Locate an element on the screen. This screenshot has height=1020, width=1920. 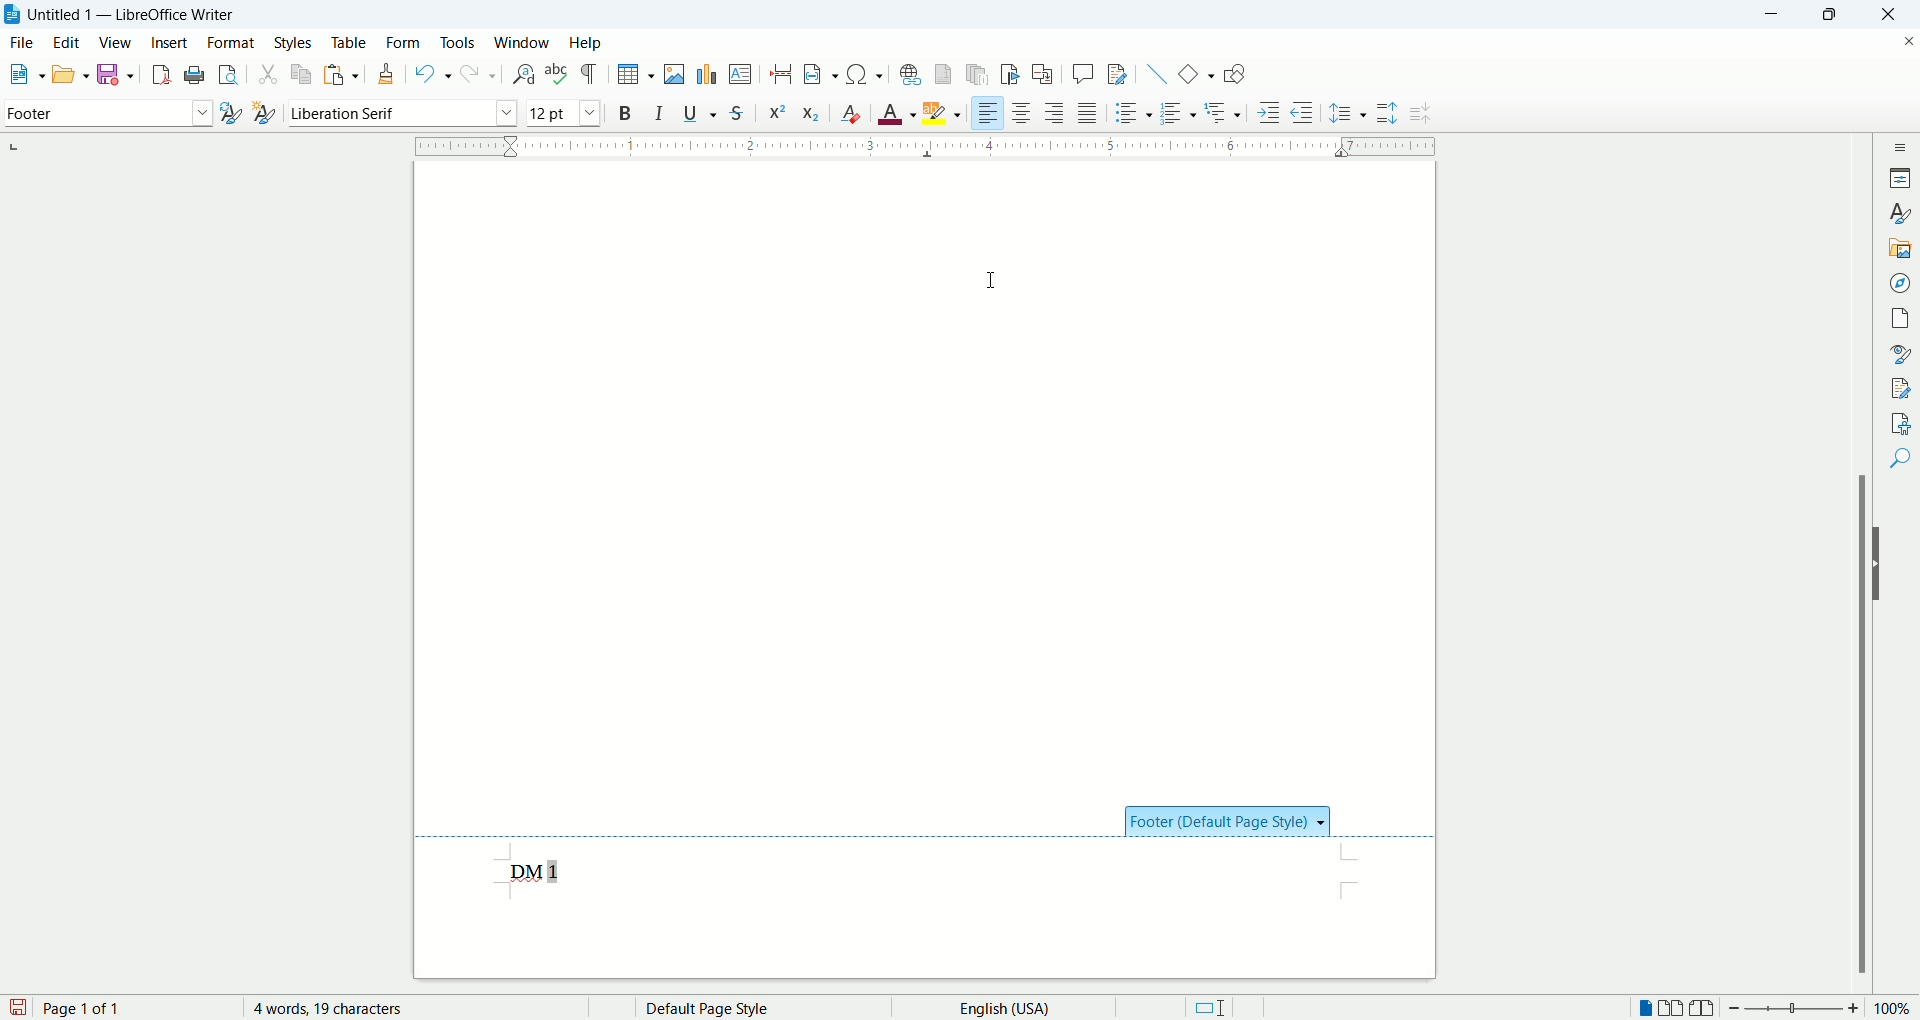
page style is located at coordinates (745, 1008).